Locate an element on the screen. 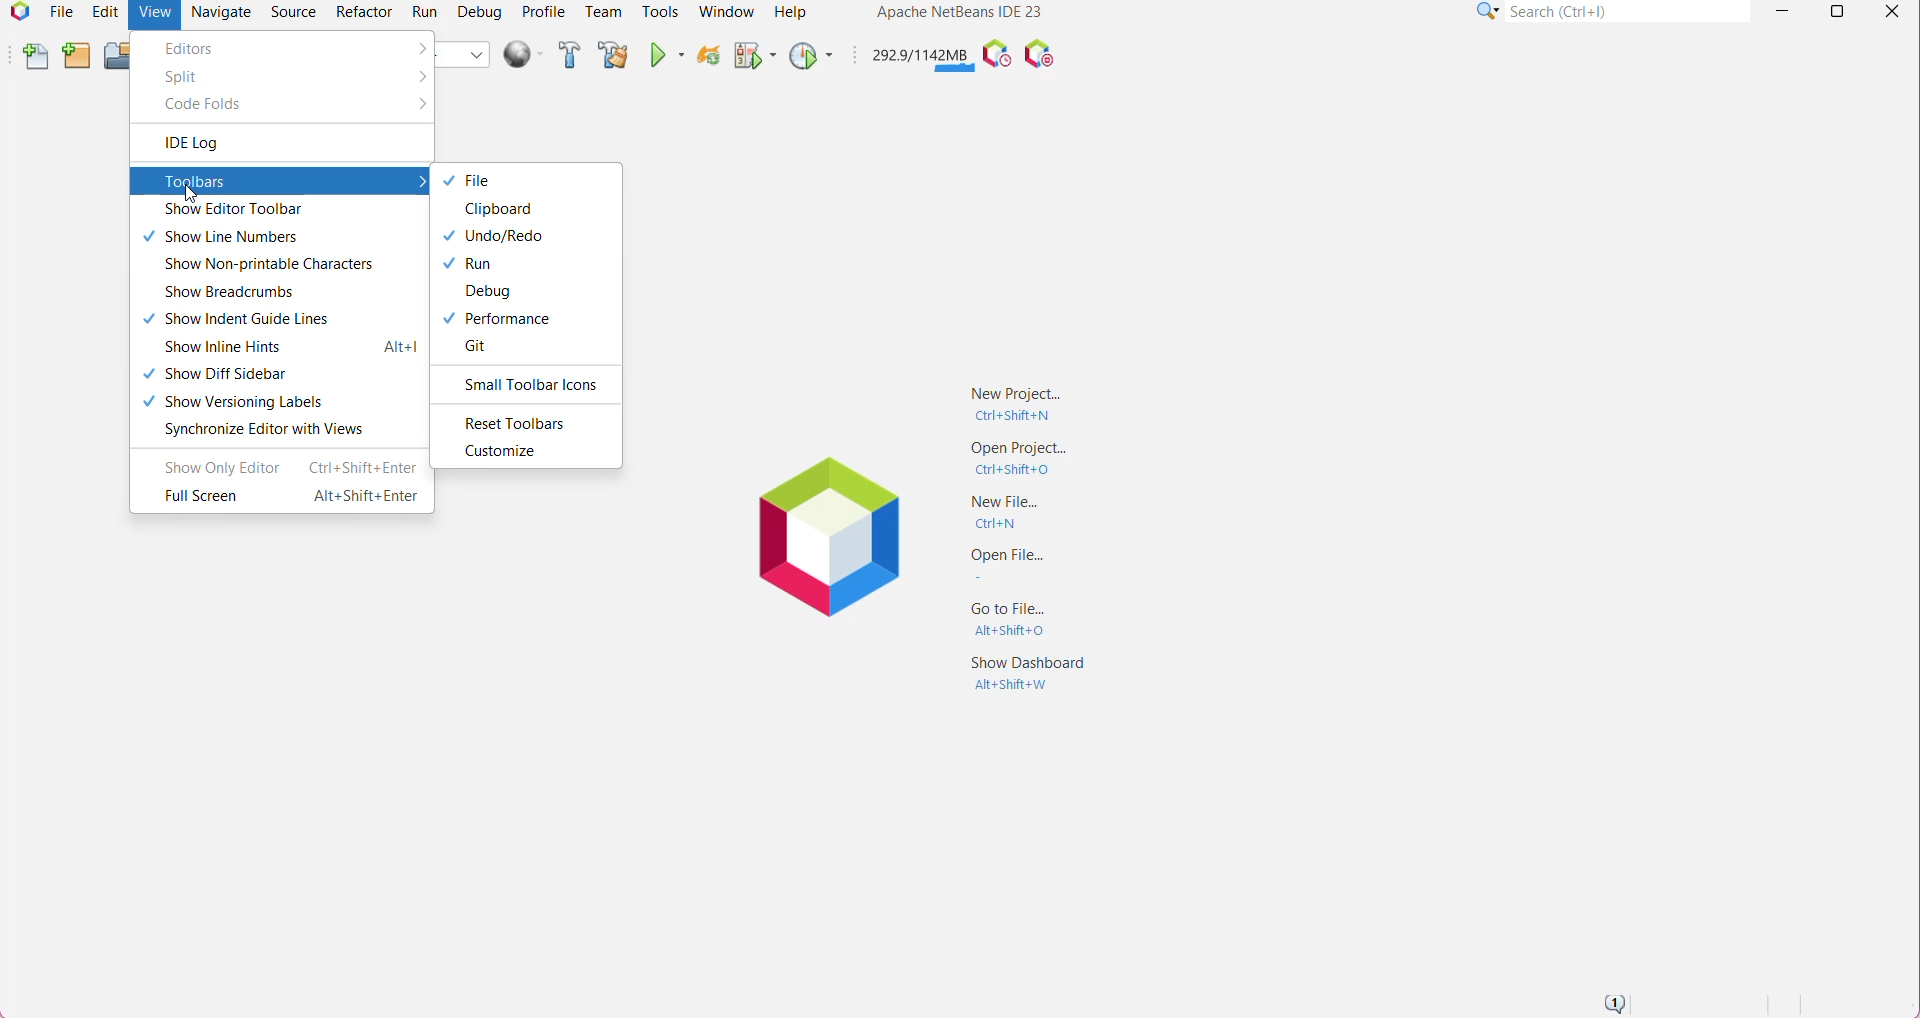 The height and width of the screenshot is (1018, 1920). Show Diff Sidebar is located at coordinates (217, 373).